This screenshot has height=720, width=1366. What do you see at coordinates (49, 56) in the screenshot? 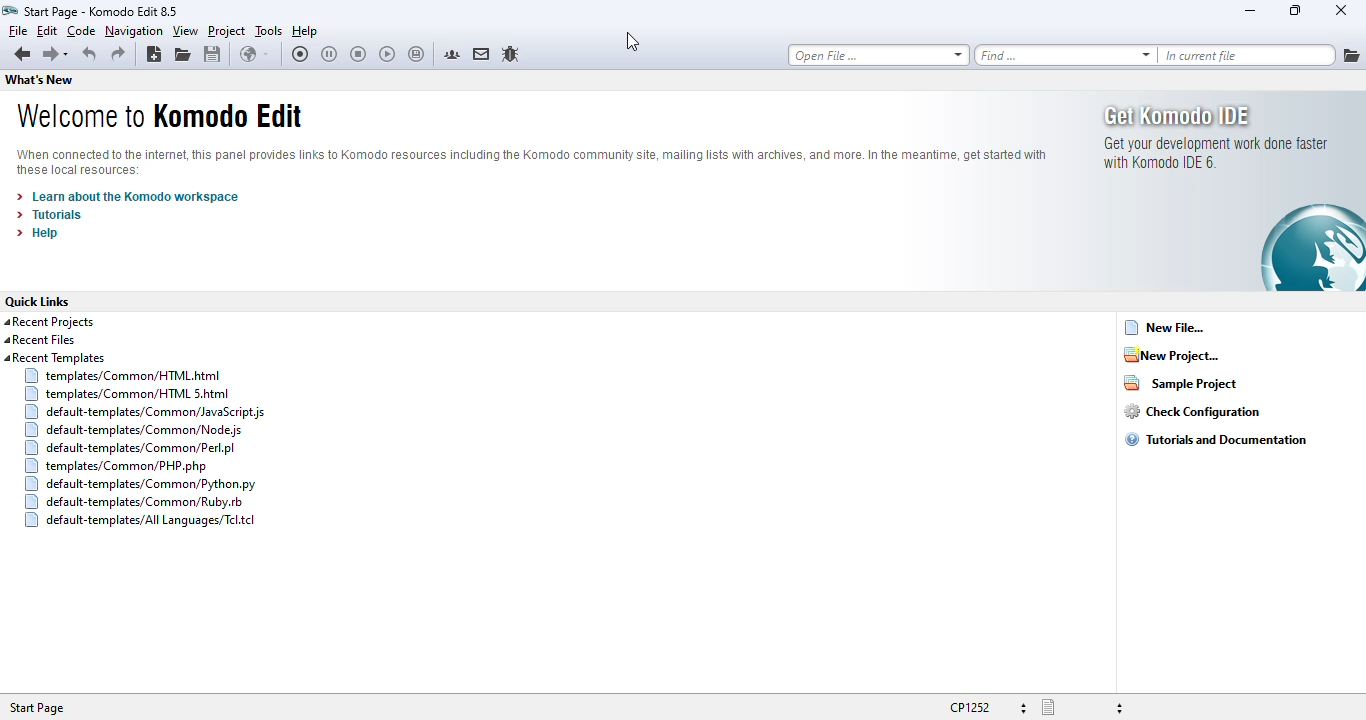
I see `go forward one location` at bounding box center [49, 56].